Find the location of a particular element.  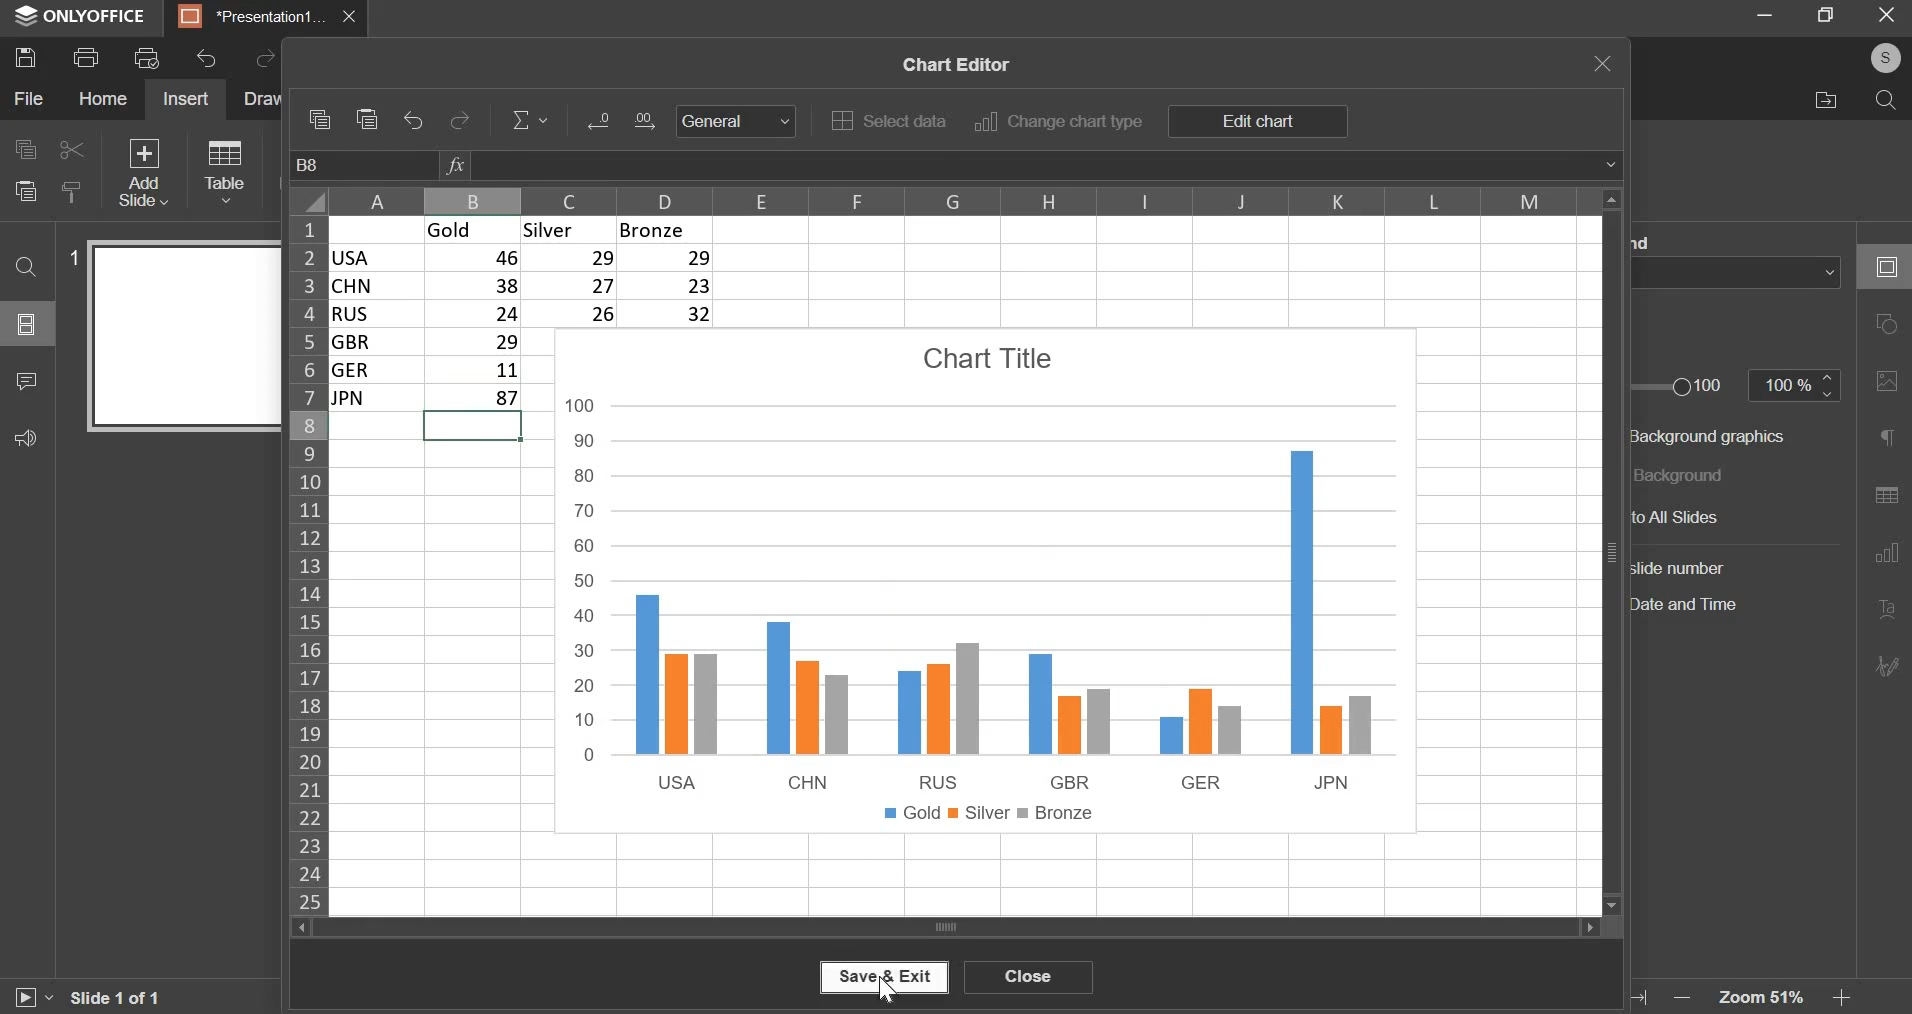

zoom out is located at coordinates (1678, 995).